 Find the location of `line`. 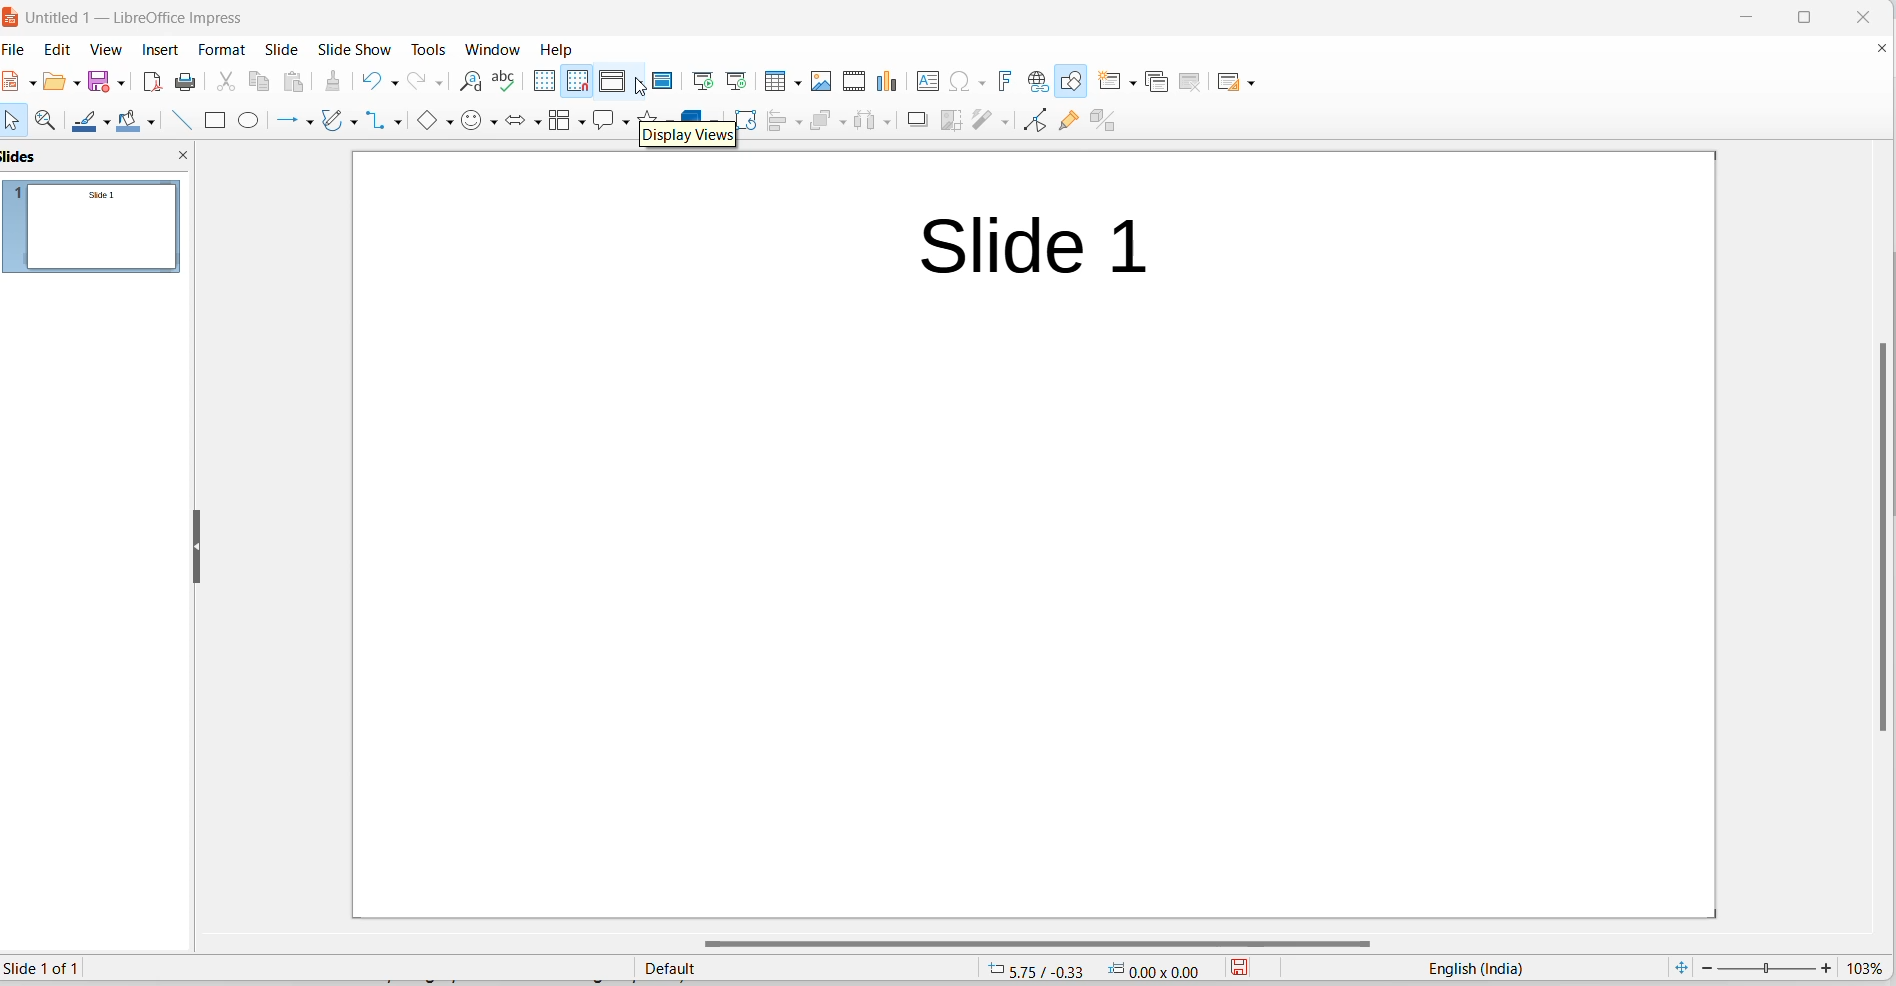

line is located at coordinates (180, 122).